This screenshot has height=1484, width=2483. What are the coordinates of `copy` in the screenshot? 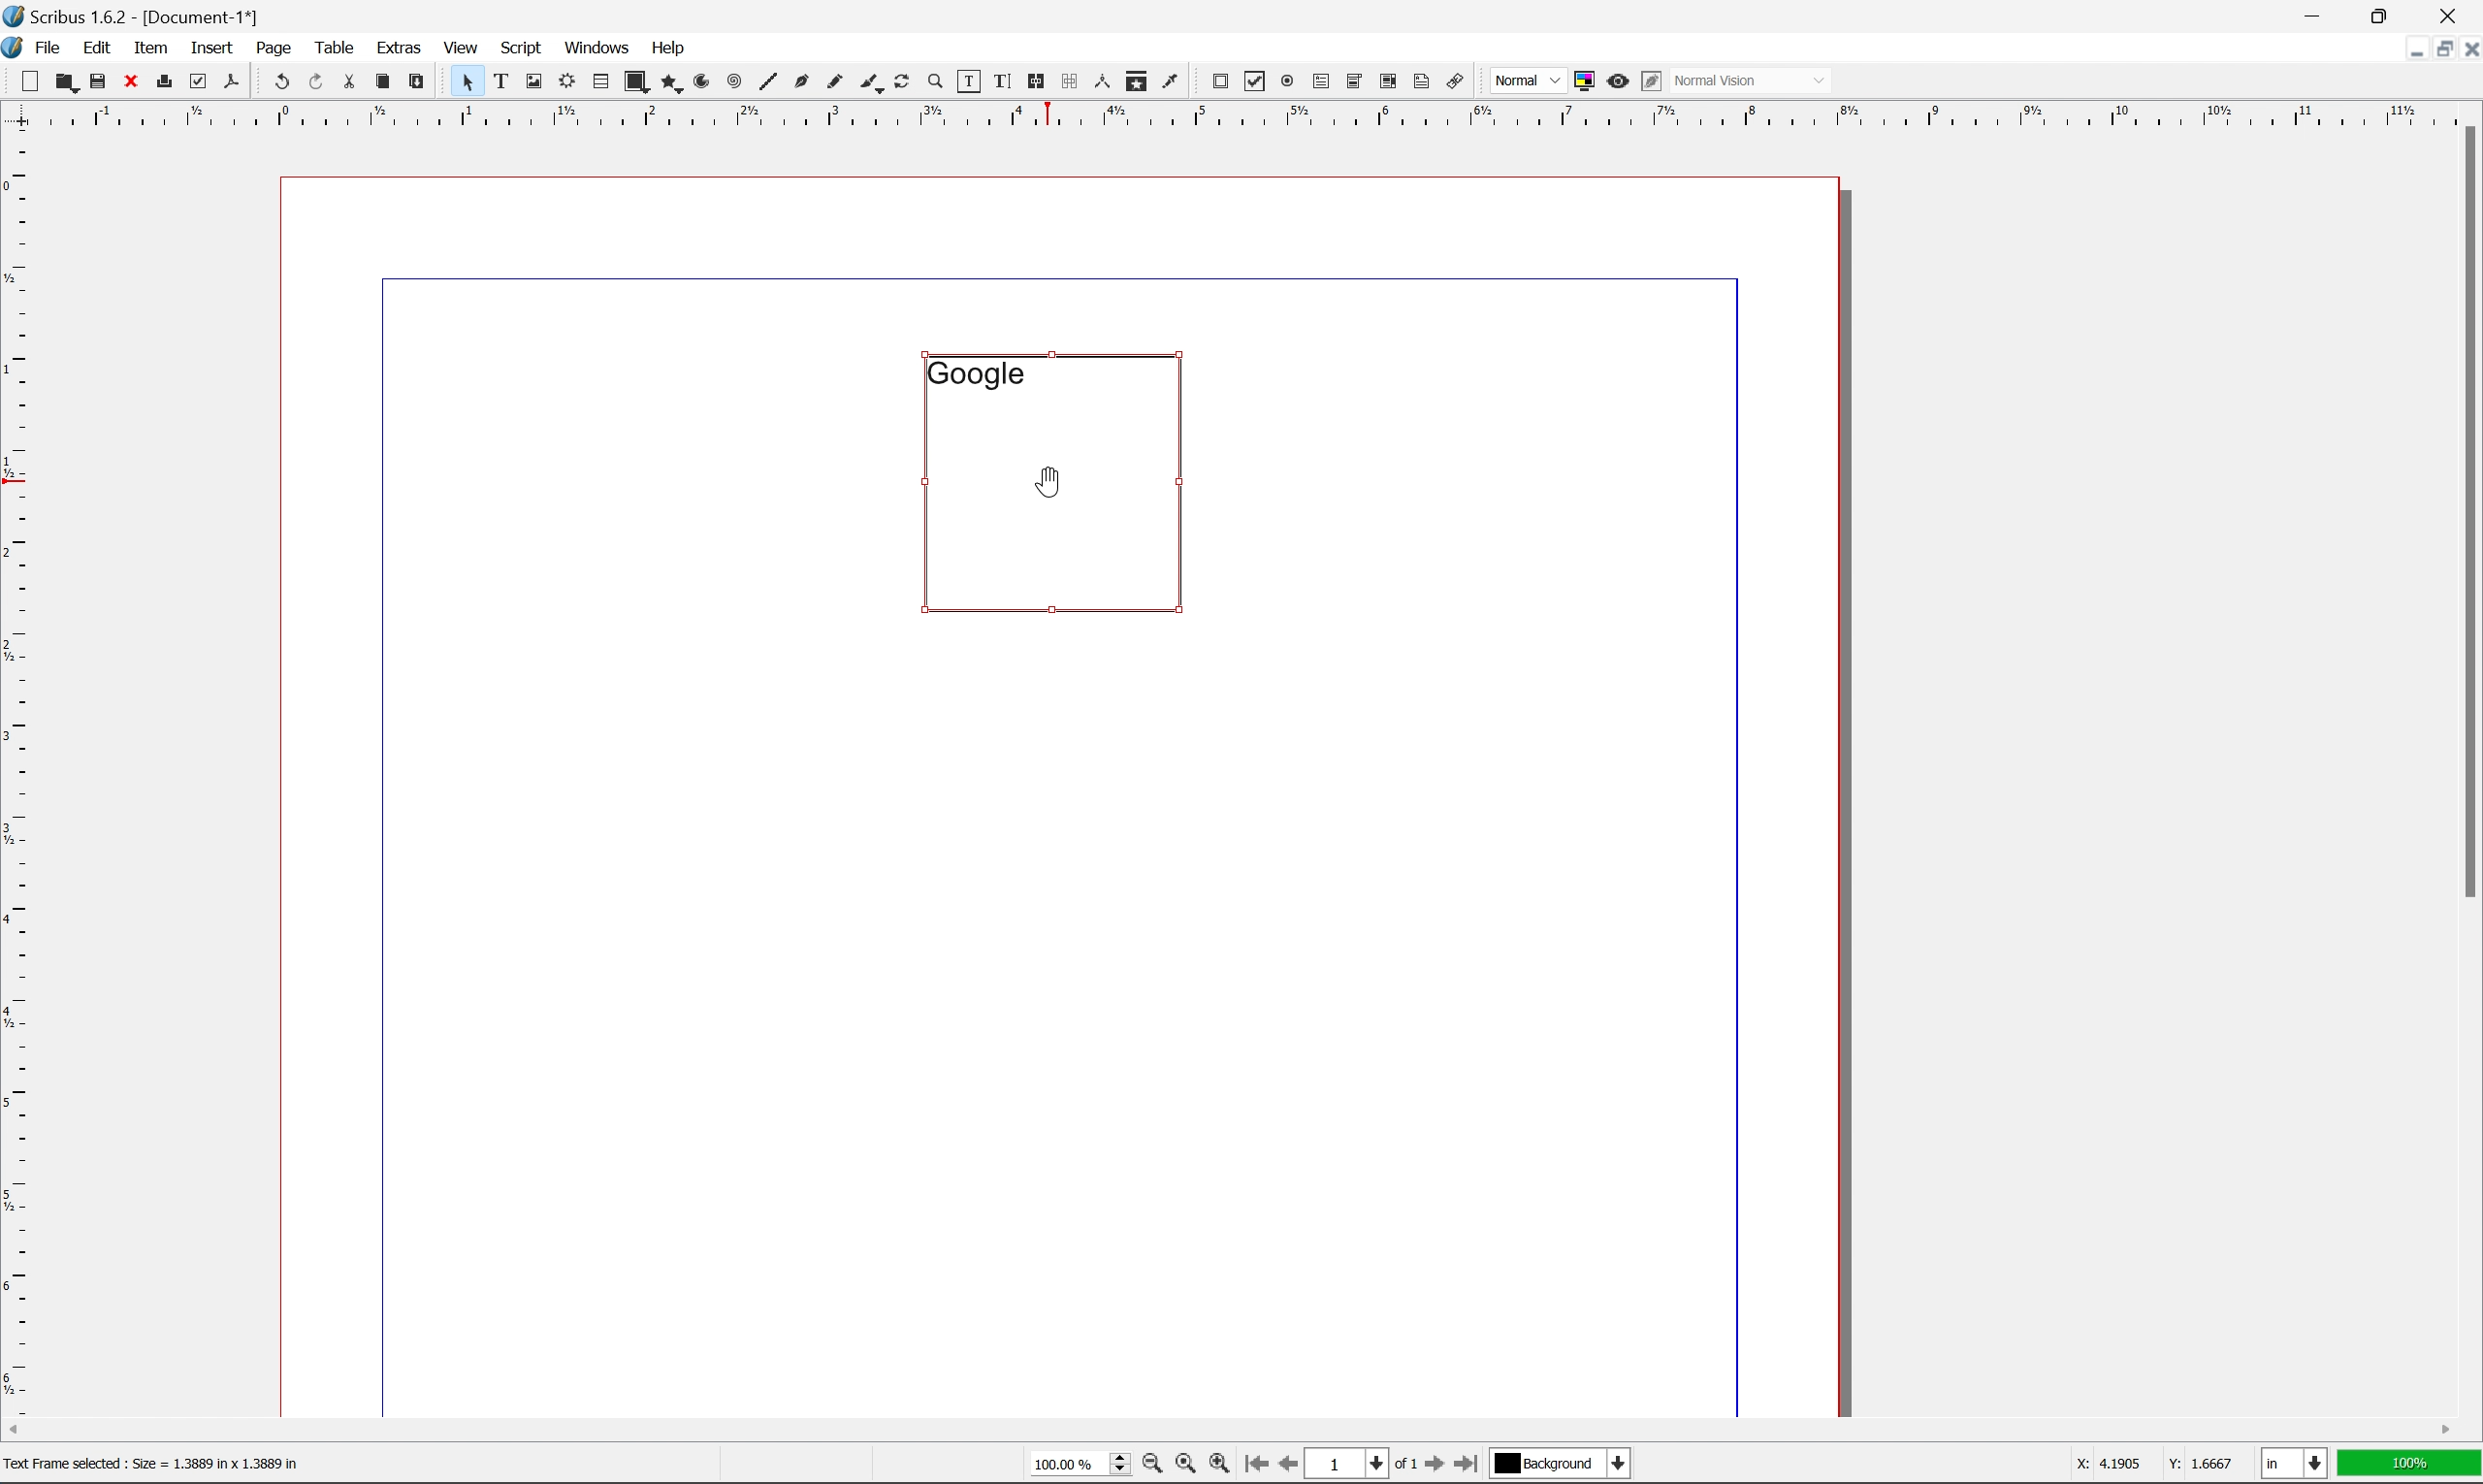 It's located at (387, 83).